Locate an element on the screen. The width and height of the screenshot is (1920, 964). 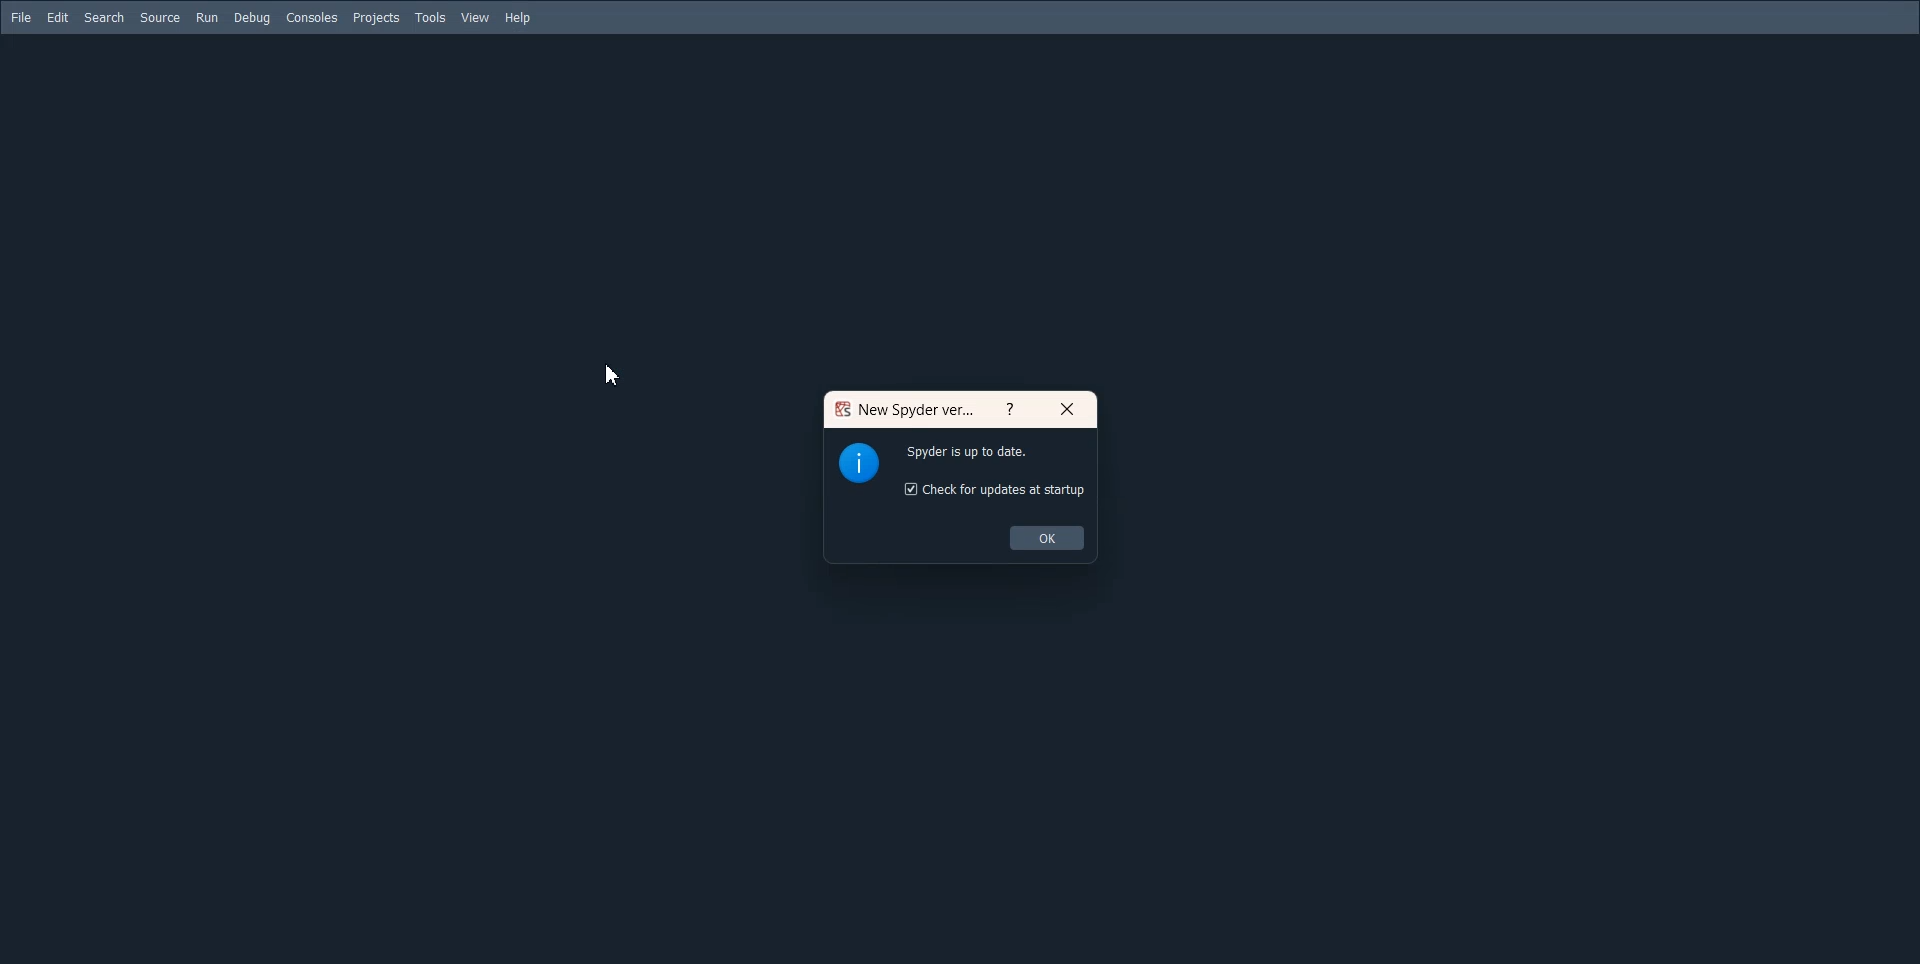
Spyder is up to date. is located at coordinates (969, 452).